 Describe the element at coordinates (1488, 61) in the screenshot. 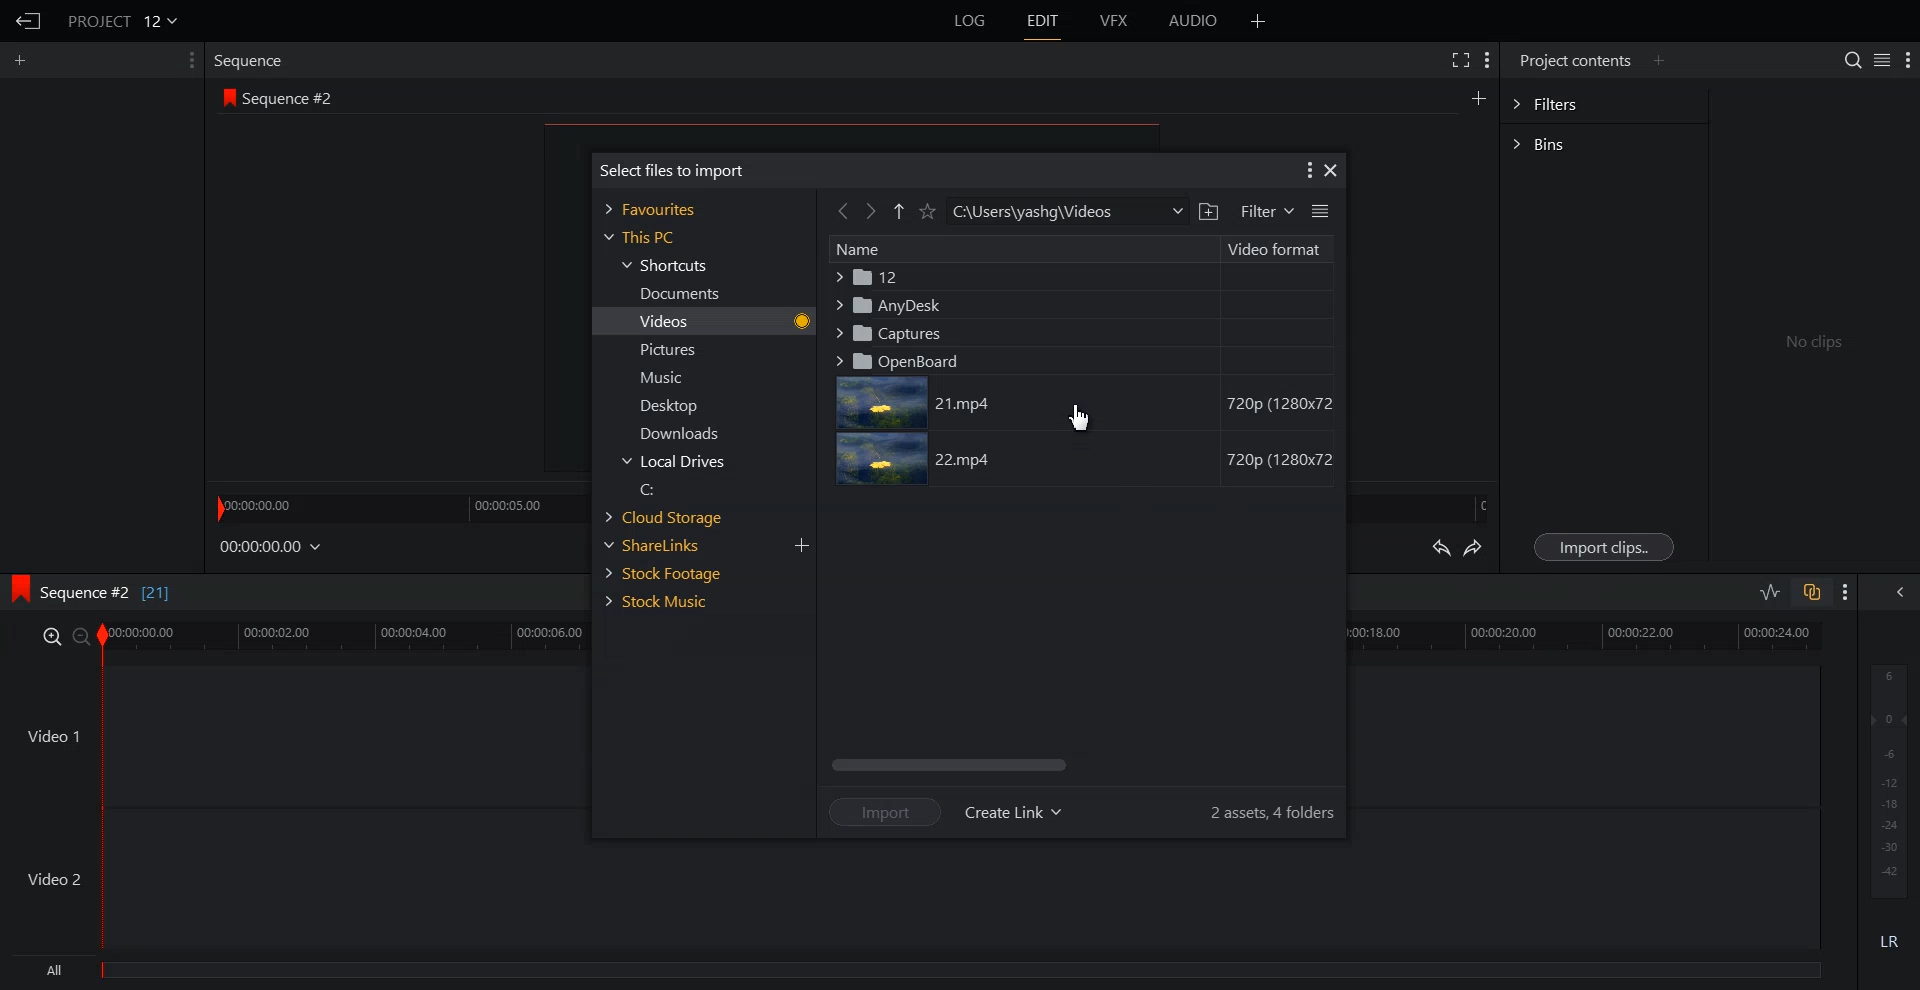

I see `Show Setting Menu` at that location.